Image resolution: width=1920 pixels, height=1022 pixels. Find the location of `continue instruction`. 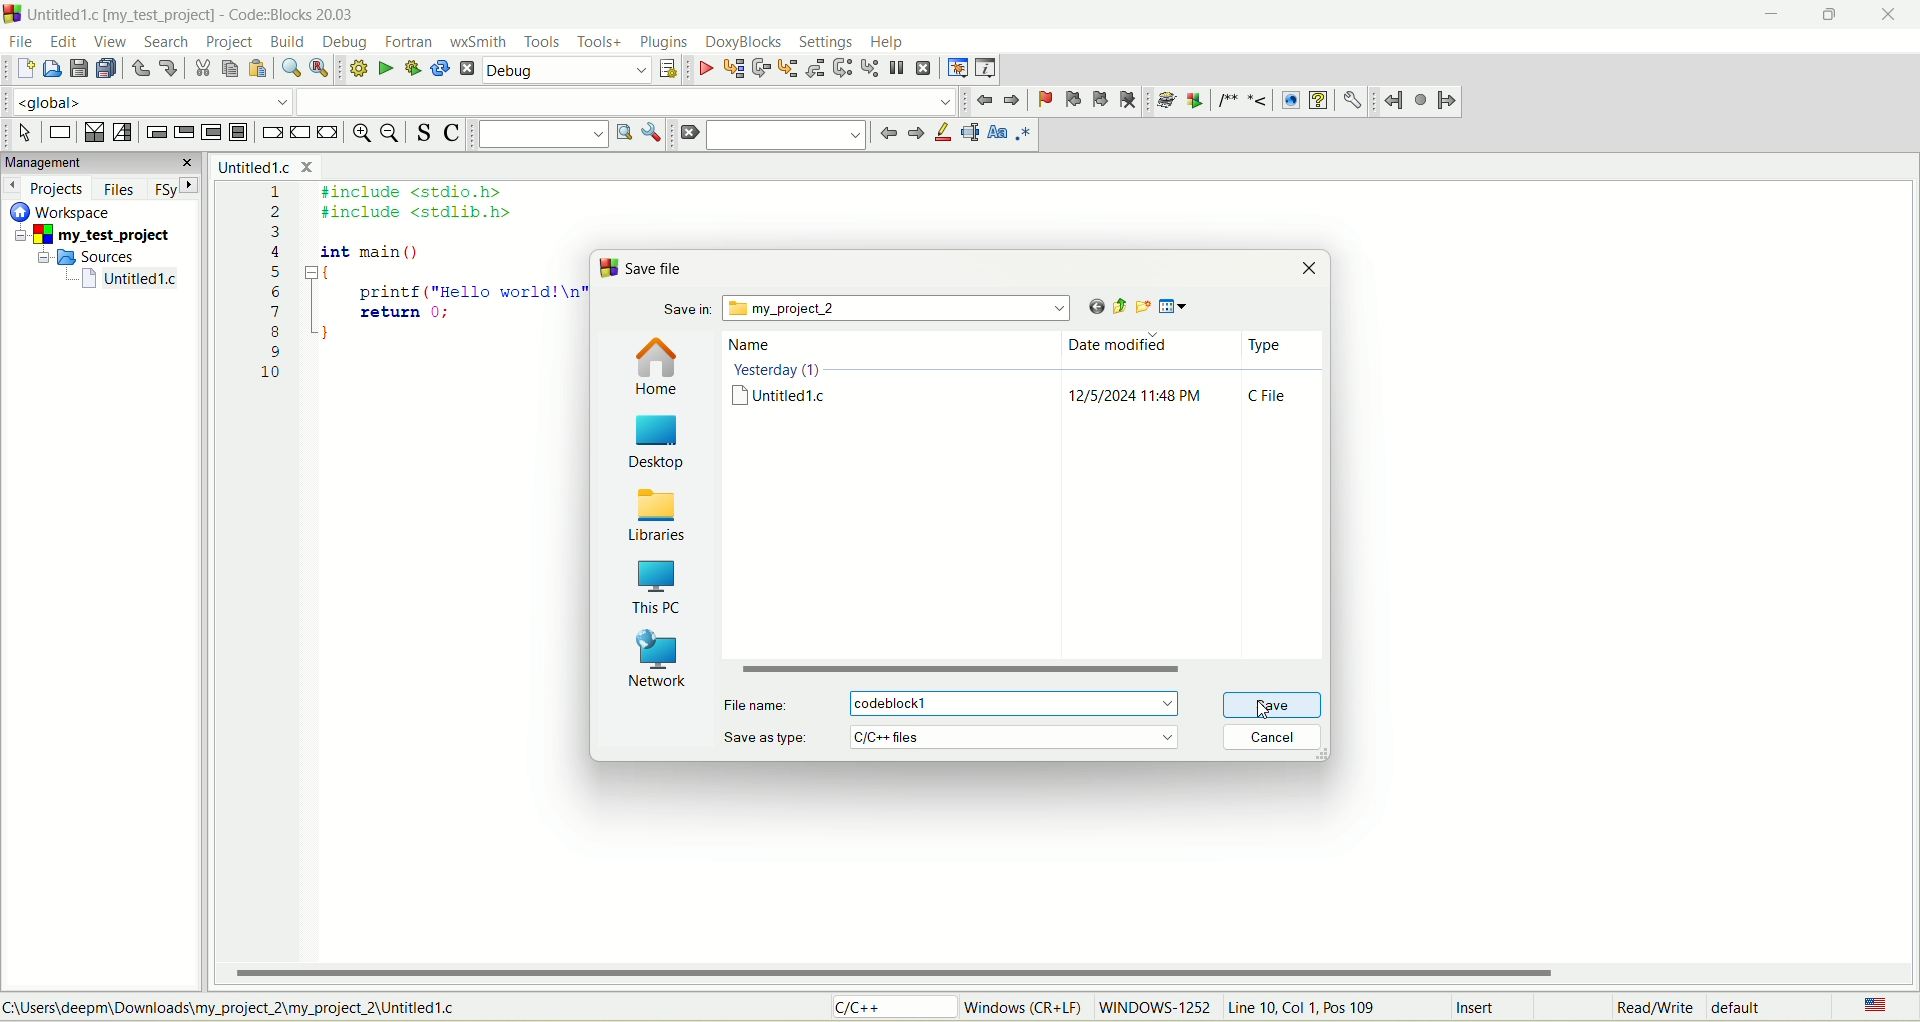

continue instruction is located at coordinates (298, 132).